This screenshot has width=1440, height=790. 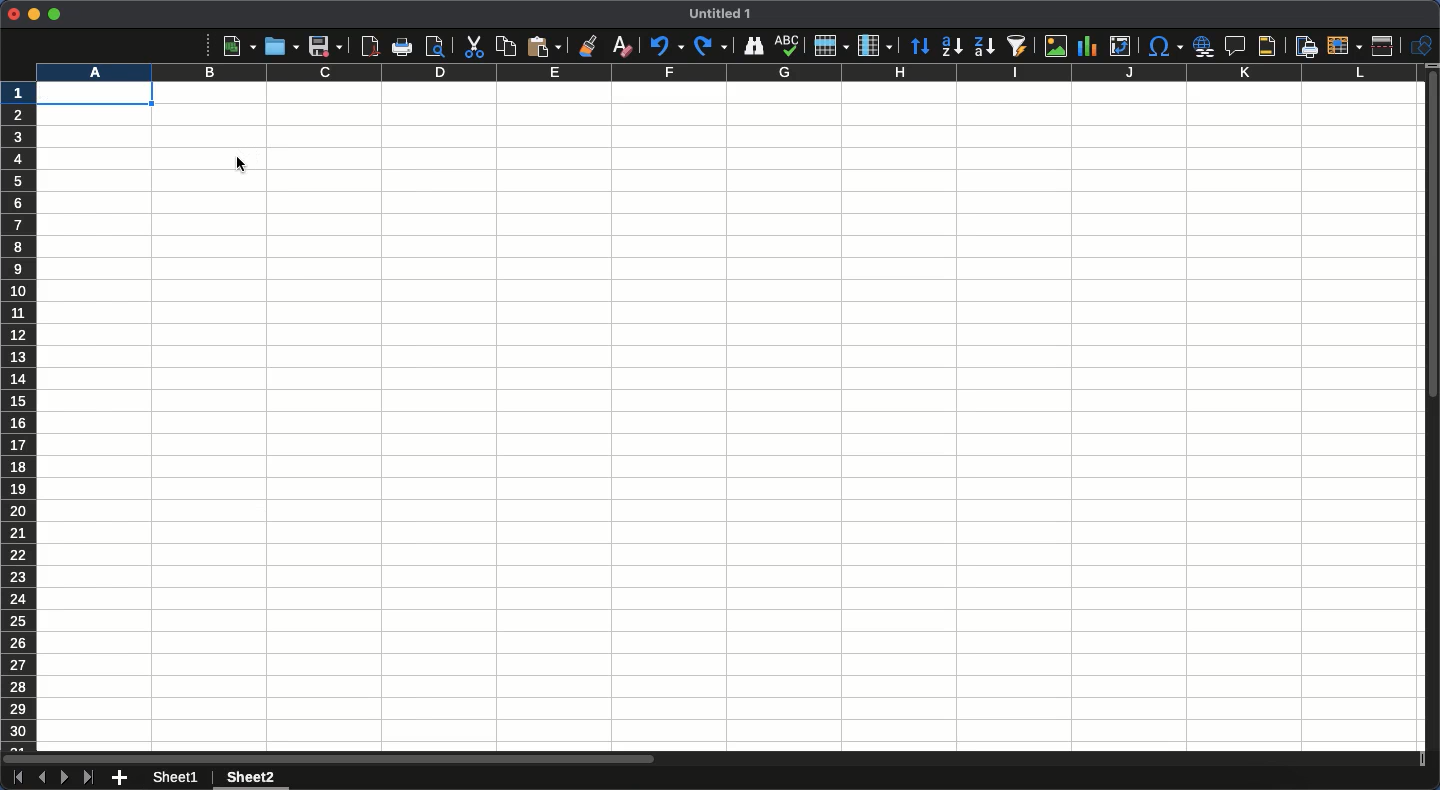 What do you see at coordinates (724, 73) in the screenshot?
I see `Columns` at bounding box center [724, 73].